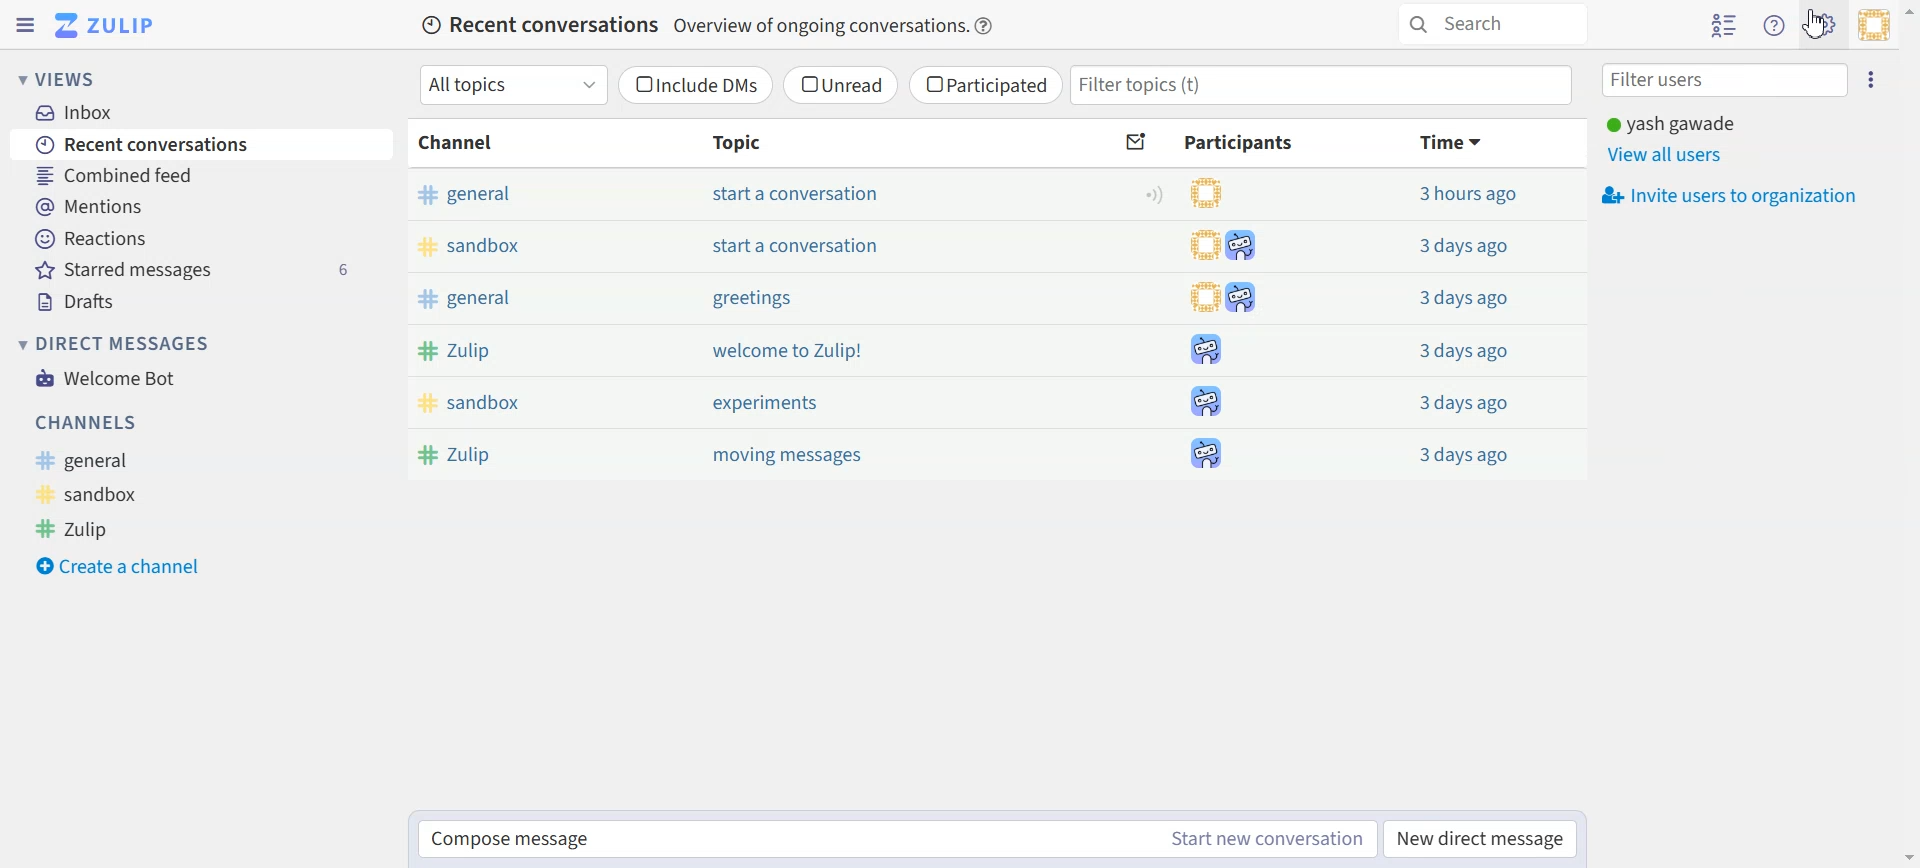  I want to click on Personal menu, so click(1873, 24).